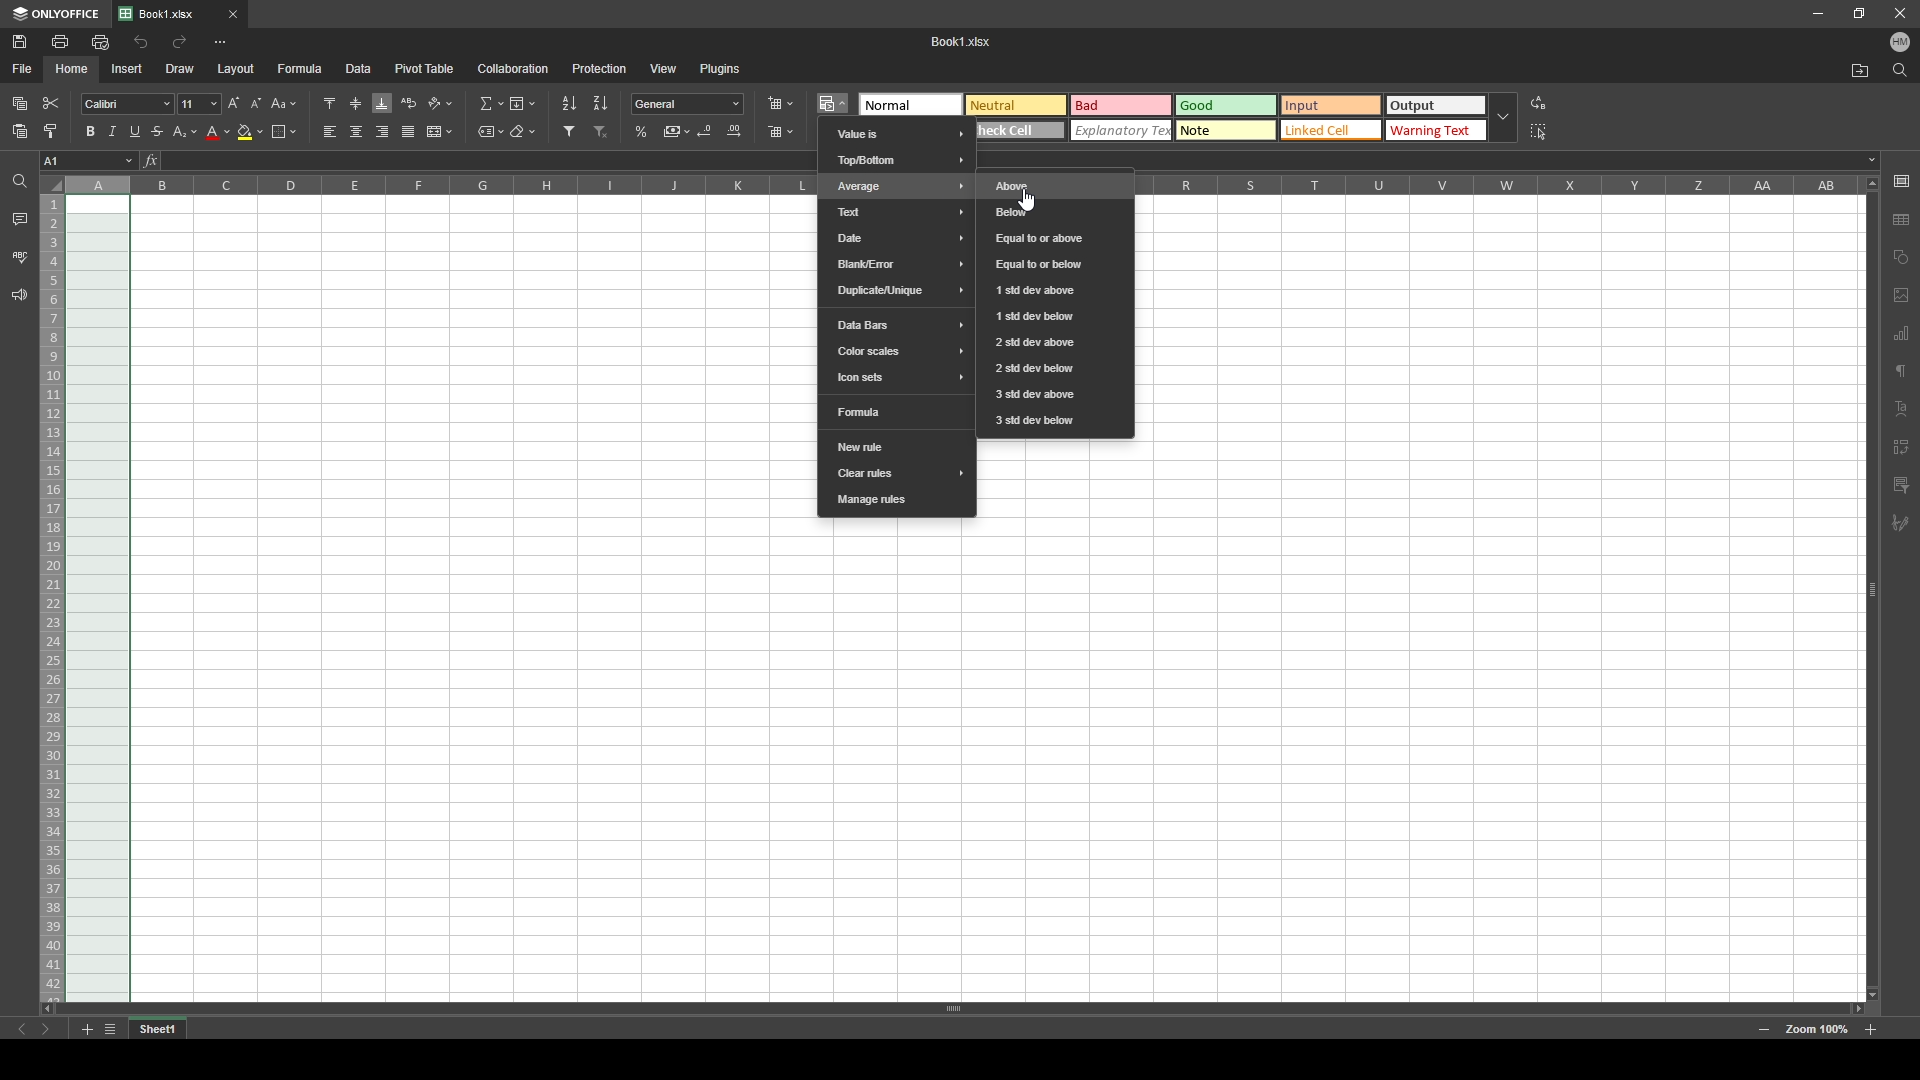 This screenshot has width=1920, height=1080. Describe the element at coordinates (357, 131) in the screenshot. I see `align center` at that location.